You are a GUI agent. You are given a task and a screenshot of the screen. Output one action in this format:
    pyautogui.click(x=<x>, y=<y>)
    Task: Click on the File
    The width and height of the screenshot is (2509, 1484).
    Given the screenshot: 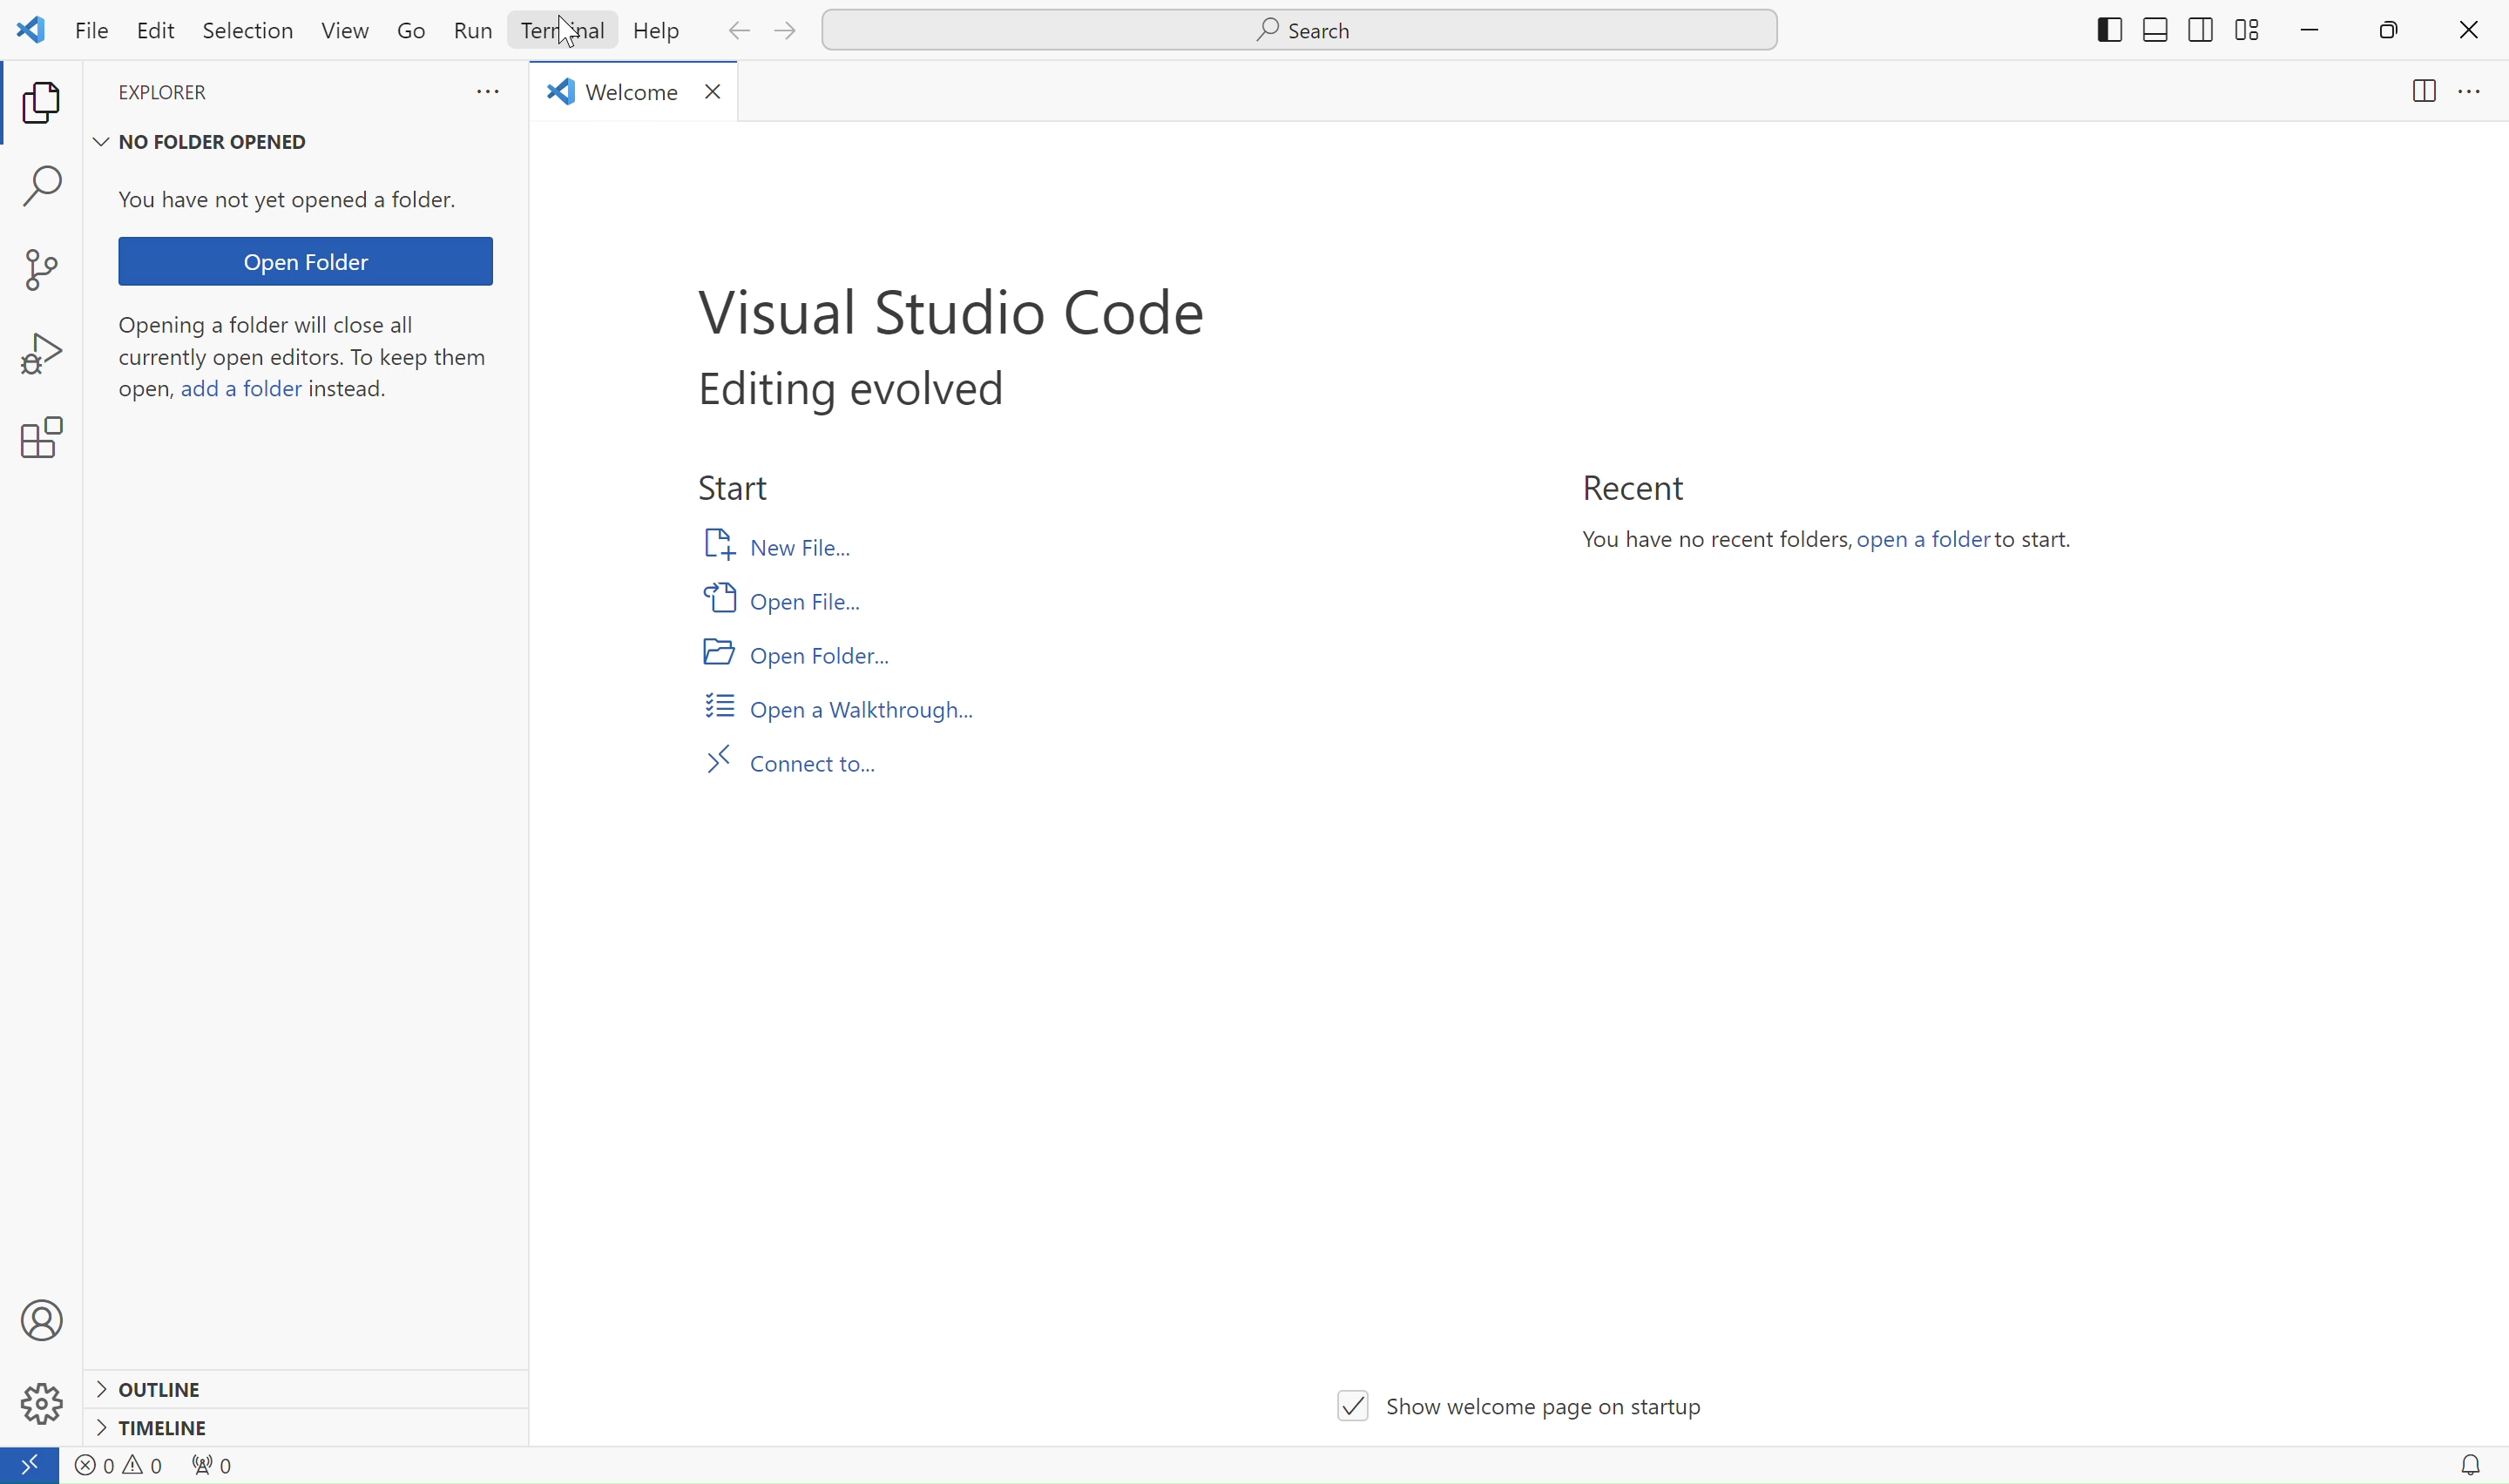 What is the action you would take?
    pyautogui.click(x=86, y=28)
    